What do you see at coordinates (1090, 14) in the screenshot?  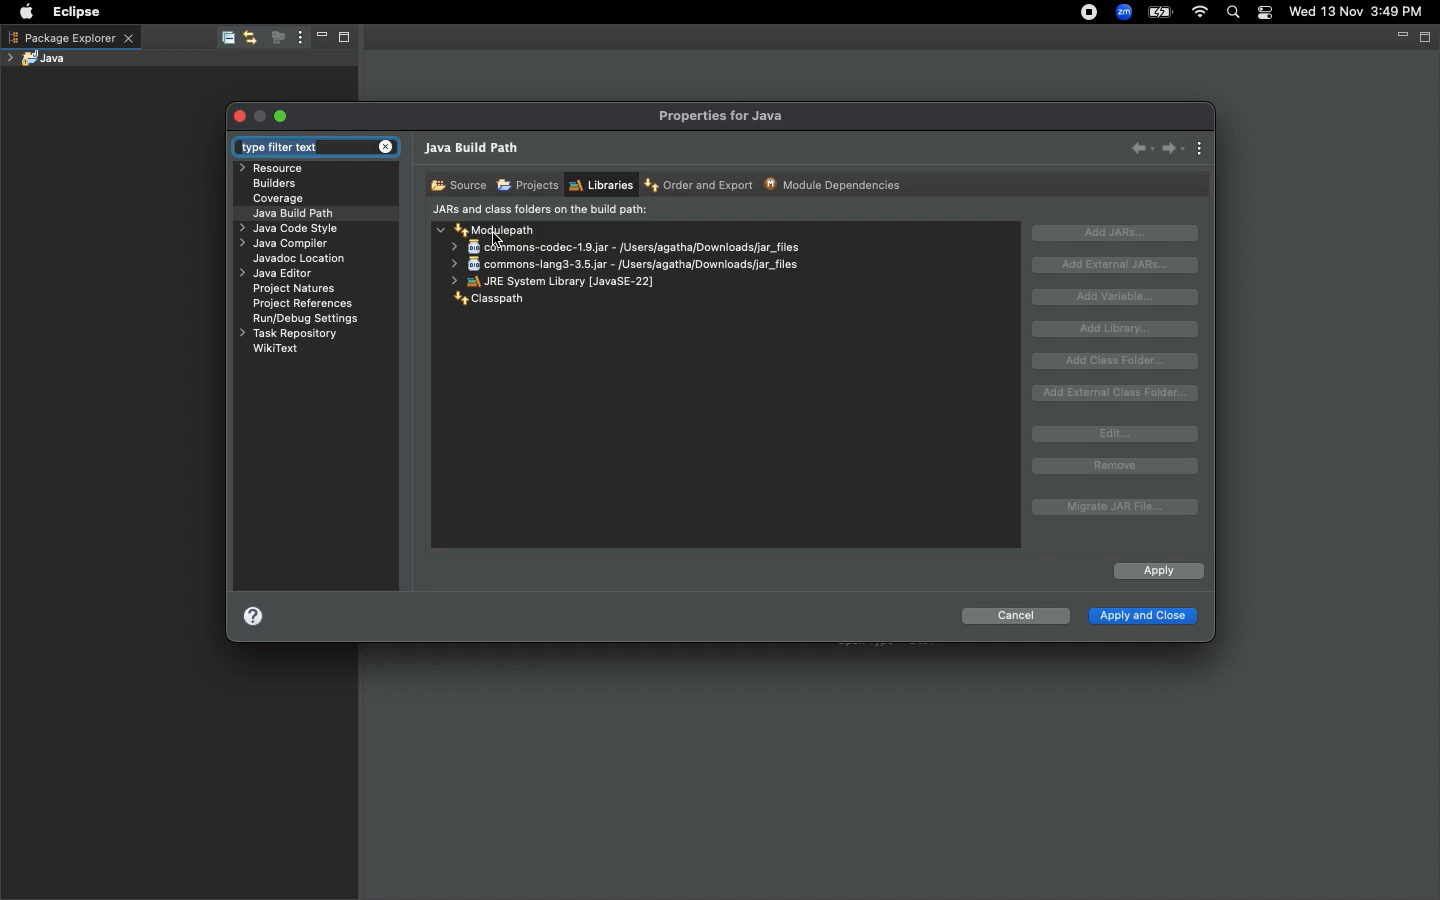 I see `Recording` at bounding box center [1090, 14].